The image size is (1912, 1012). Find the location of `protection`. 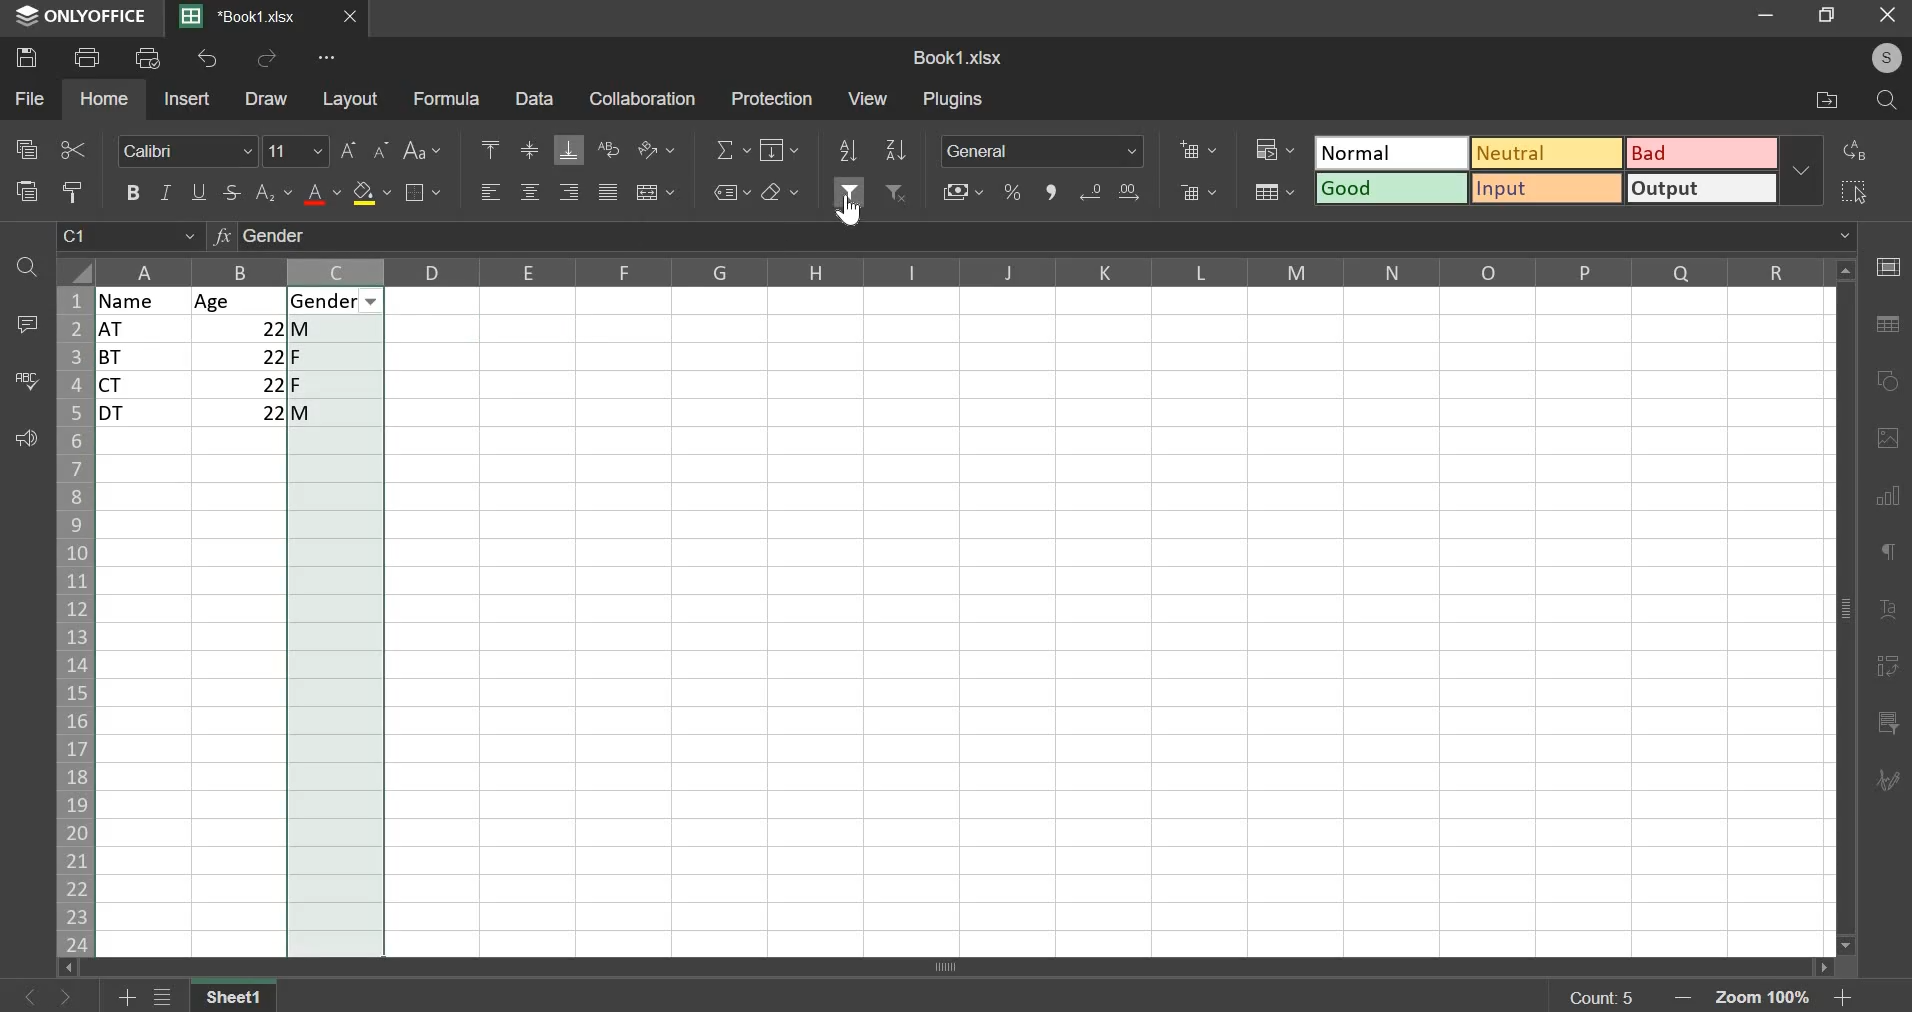

protection is located at coordinates (770, 98).